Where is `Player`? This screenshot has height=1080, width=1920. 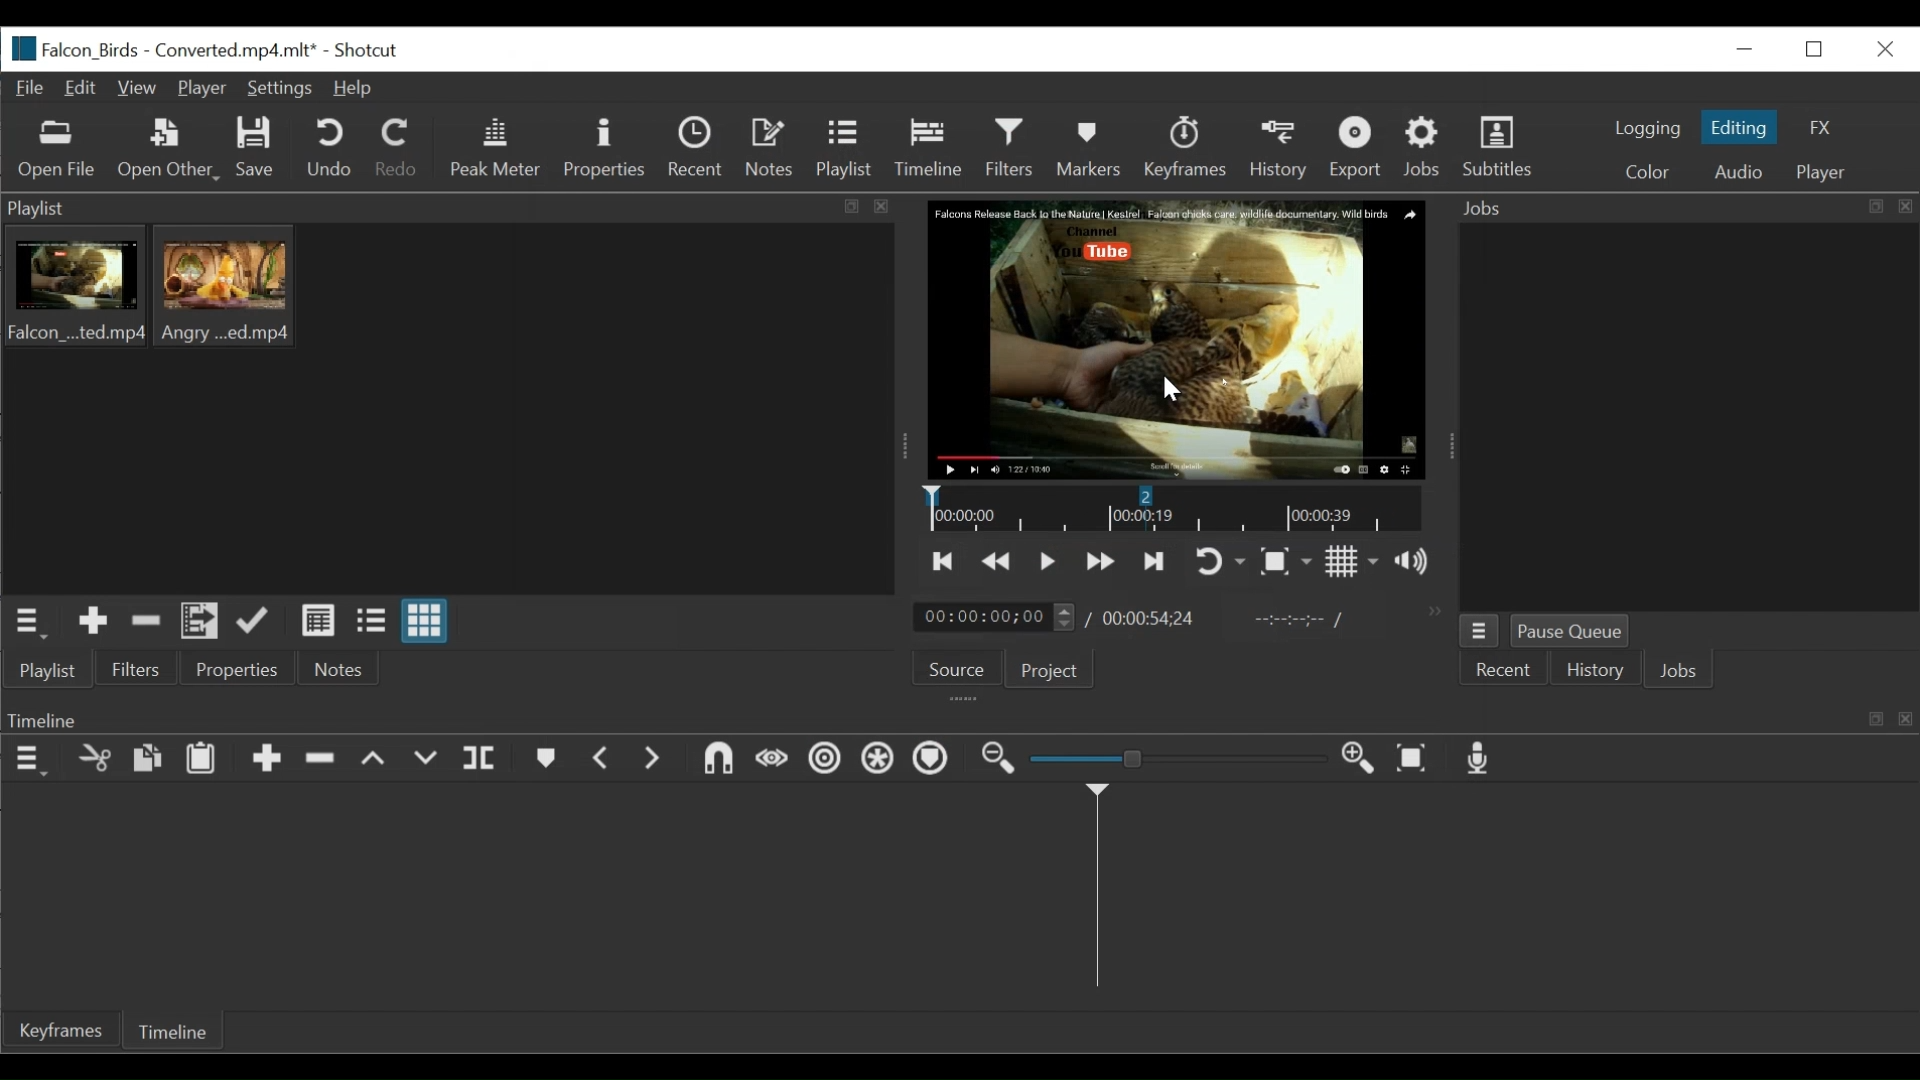
Player is located at coordinates (202, 89).